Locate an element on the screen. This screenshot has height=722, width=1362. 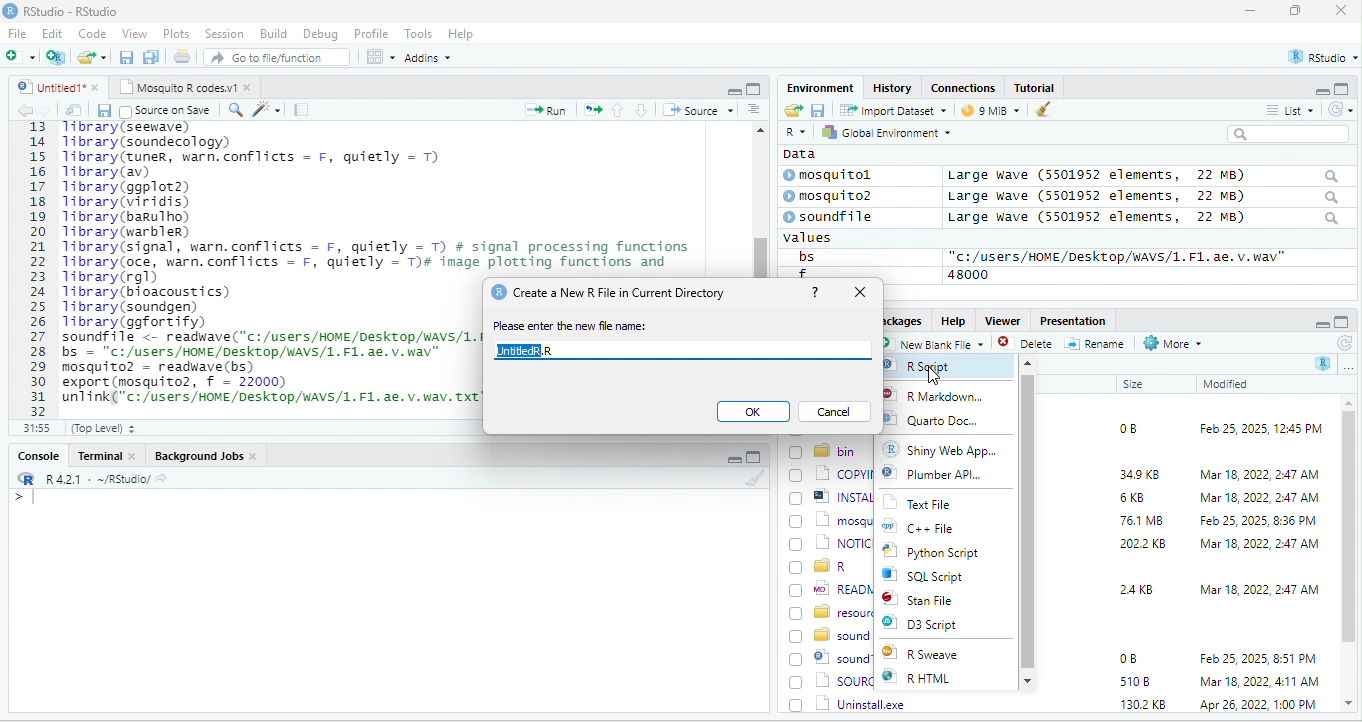
rstudio is located at coordinates (1319, 58).